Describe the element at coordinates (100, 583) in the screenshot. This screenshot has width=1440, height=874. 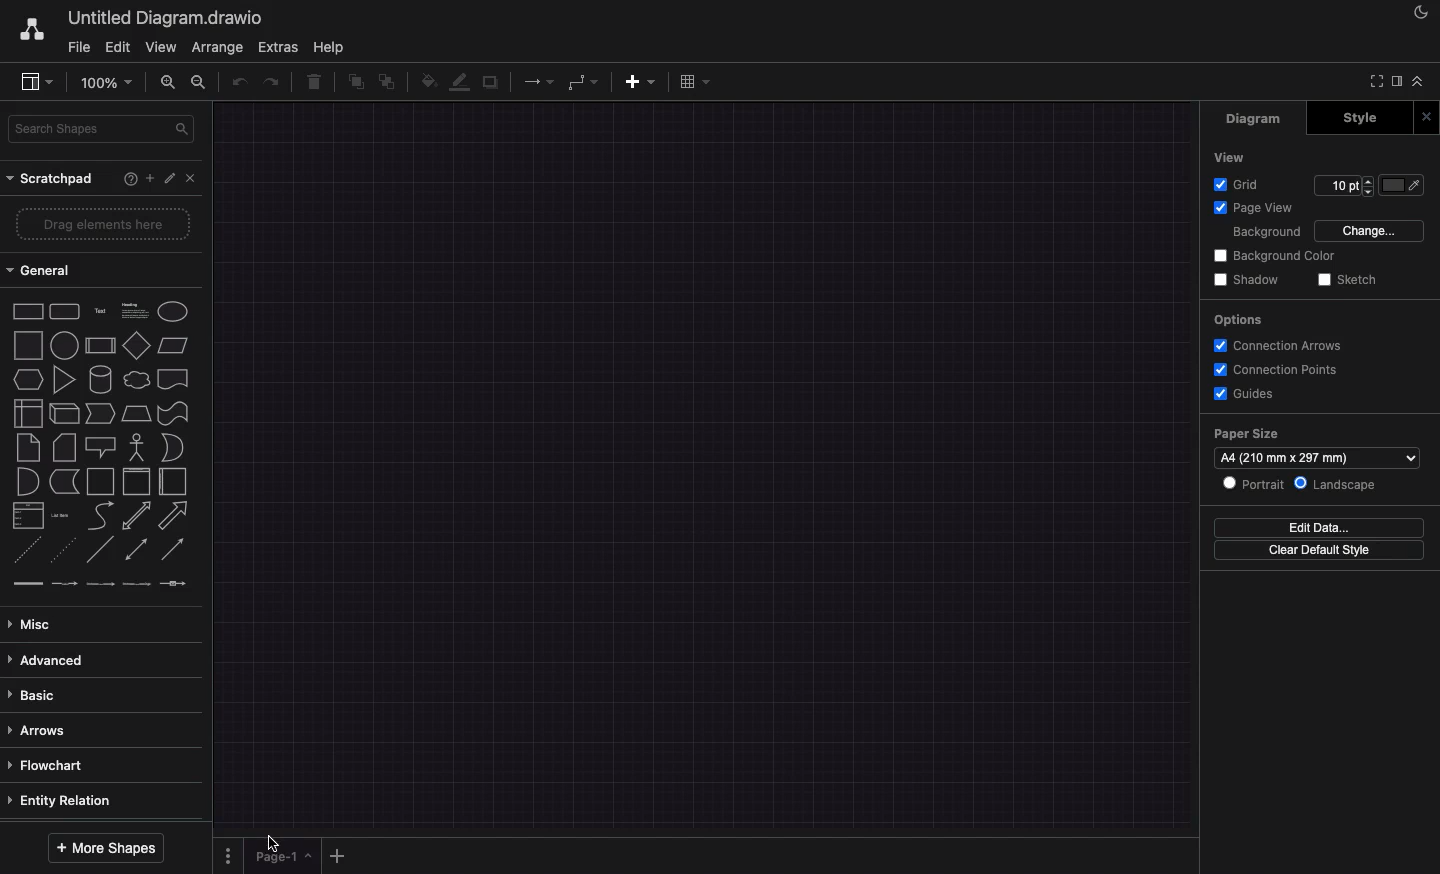
I see `connector with 2 labels` at that location.